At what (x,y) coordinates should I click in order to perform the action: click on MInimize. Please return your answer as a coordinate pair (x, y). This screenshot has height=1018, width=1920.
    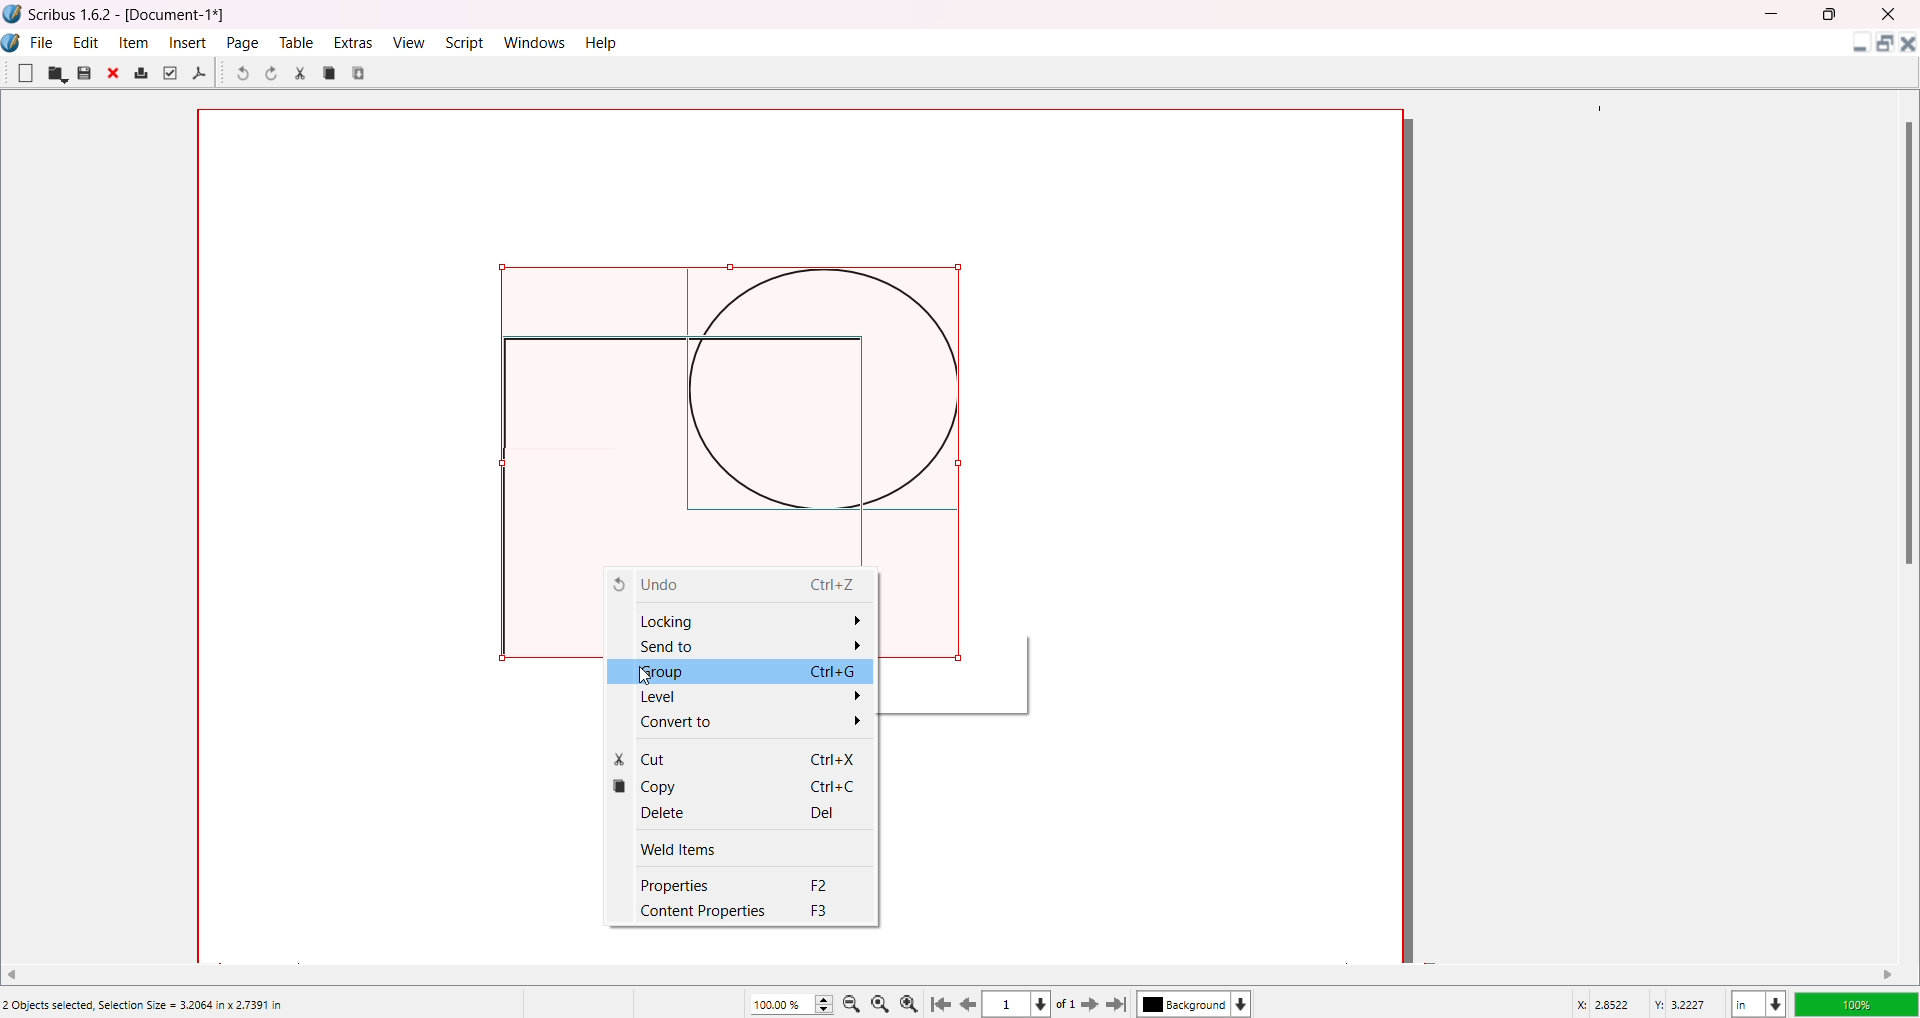
    Looking at the image, I should click on (1775, 14).